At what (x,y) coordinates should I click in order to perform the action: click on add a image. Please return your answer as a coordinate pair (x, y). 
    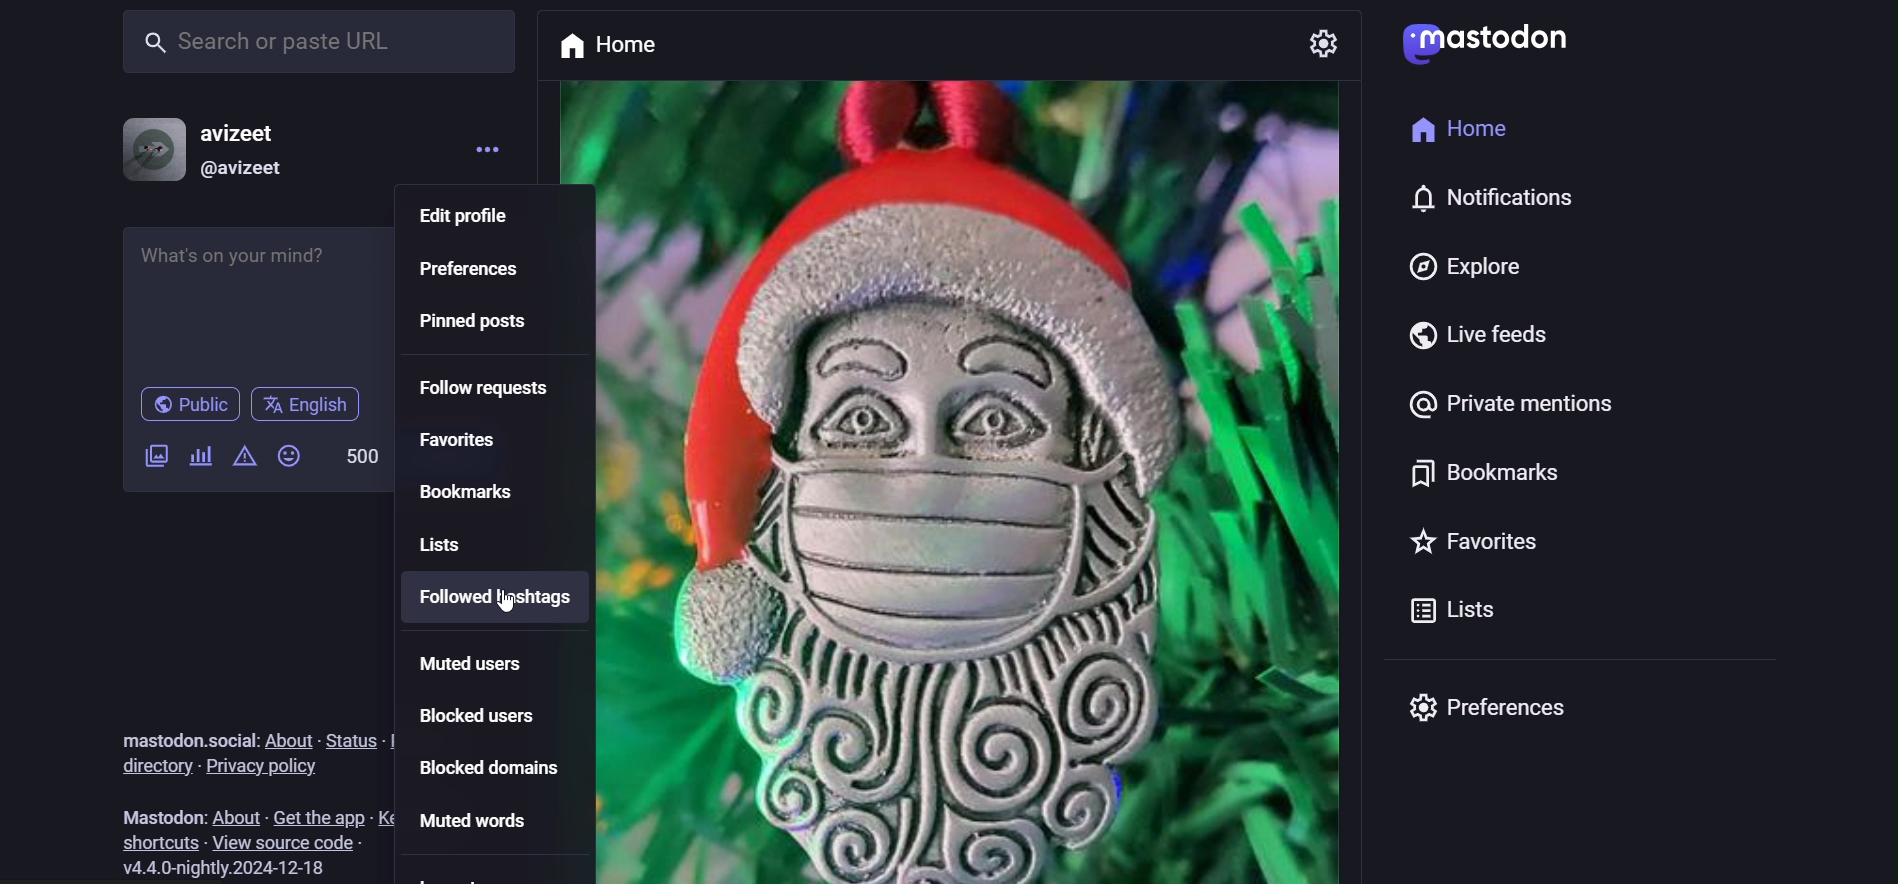
    Looking at the image, I should click on (153, 458).